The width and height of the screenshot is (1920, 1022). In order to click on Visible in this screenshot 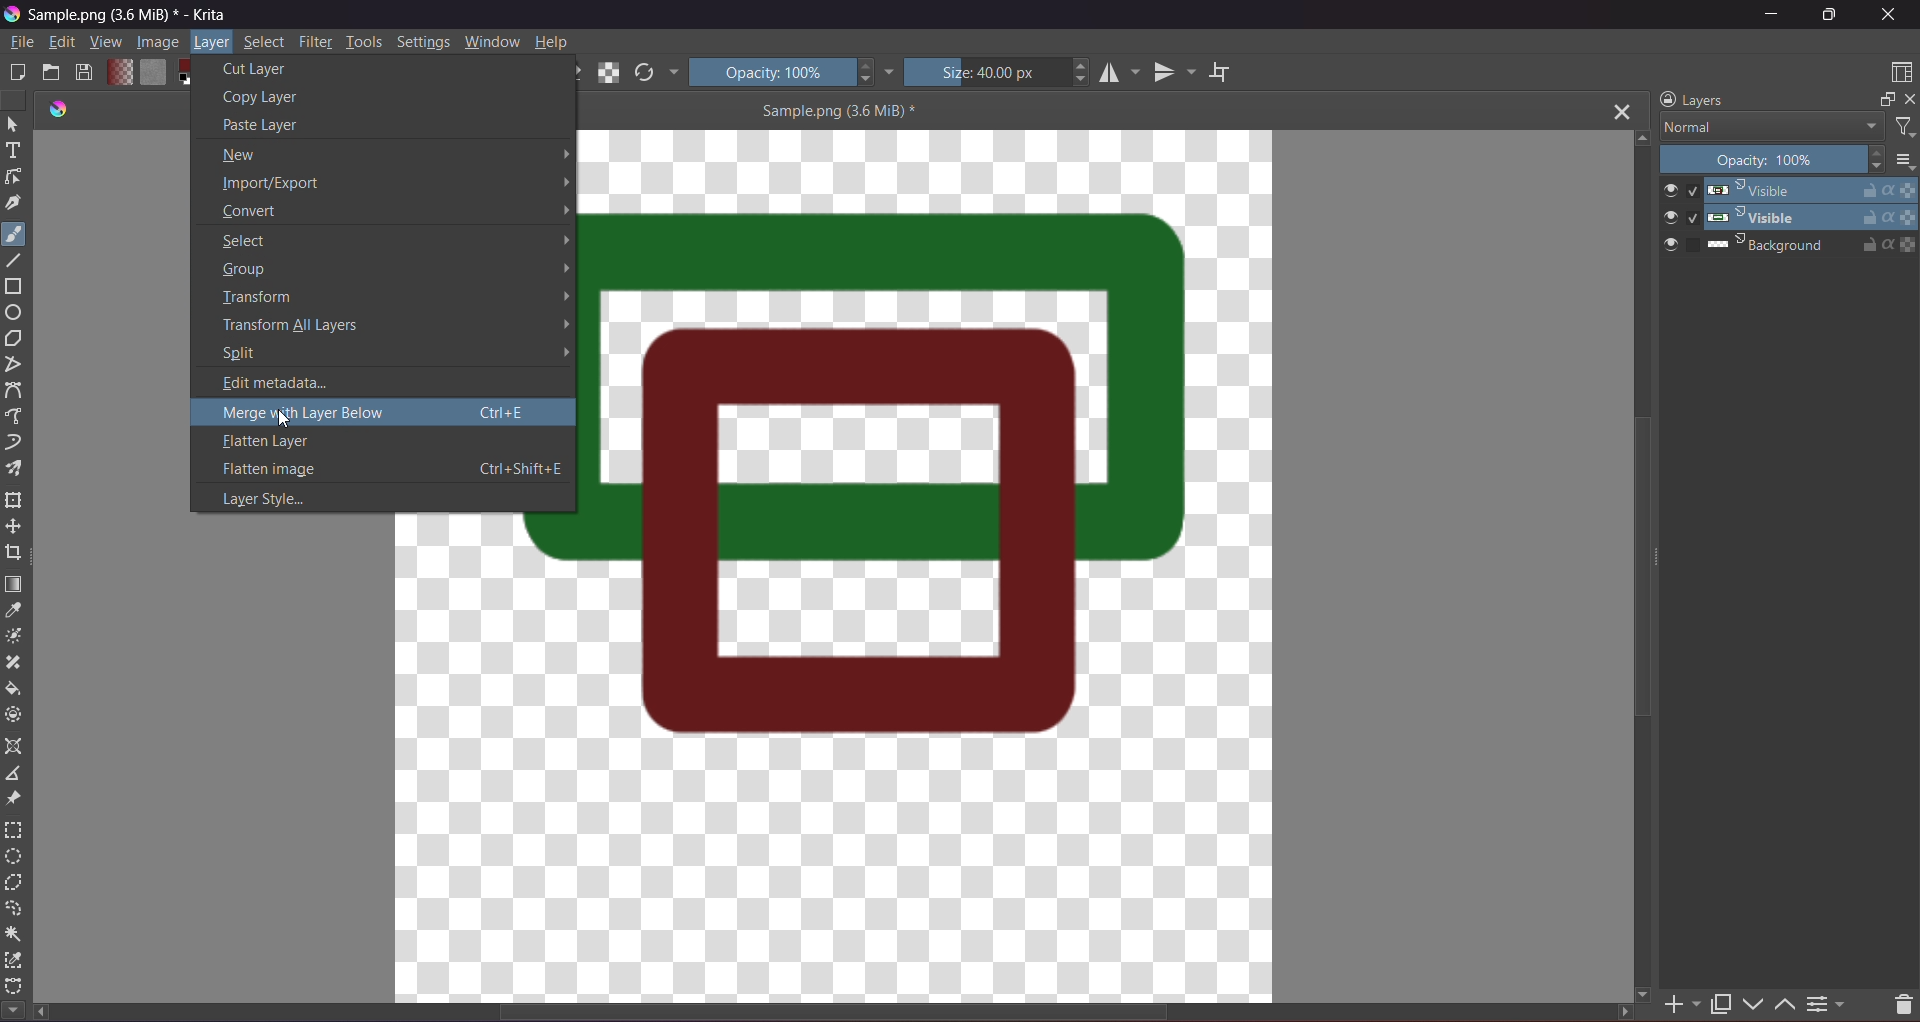, I will do `click(1788, 217)`.